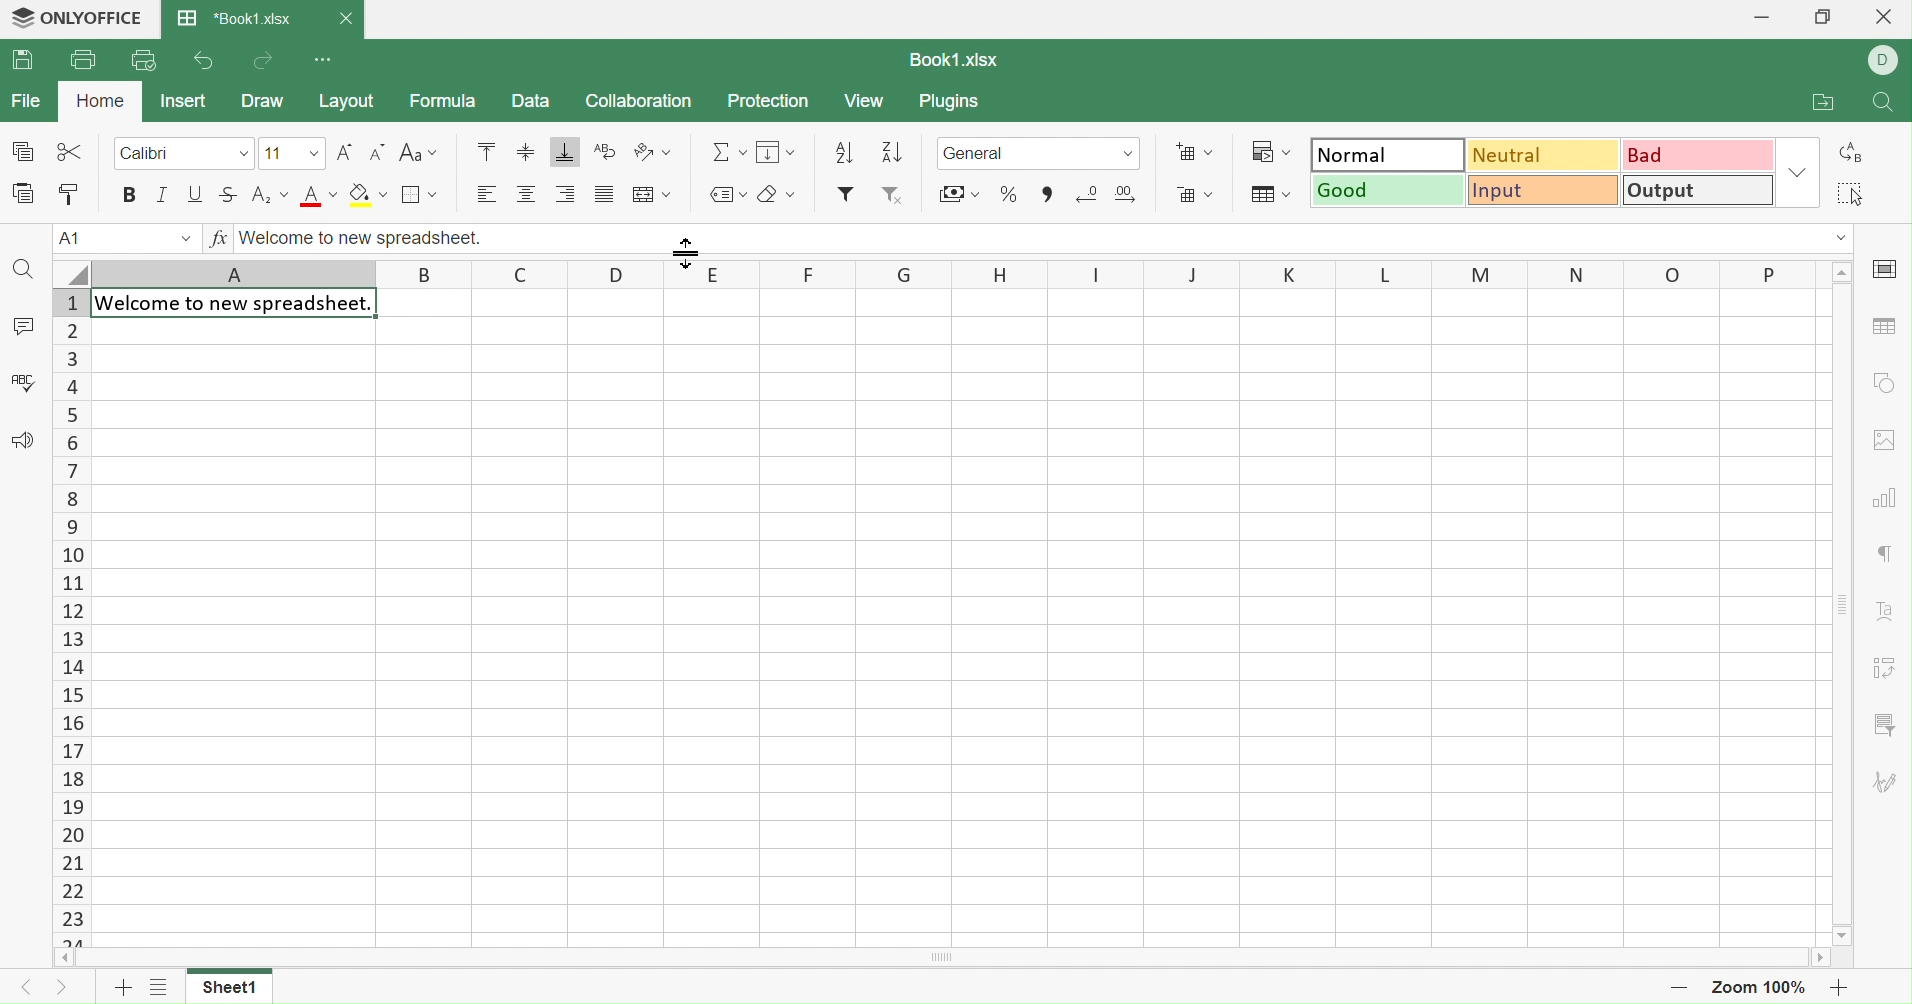 The height and width of the screenshot is (1004, 1912). Describe the element at coordinates (246, 153) in the screenshot. I see `Drop Down` at that location.